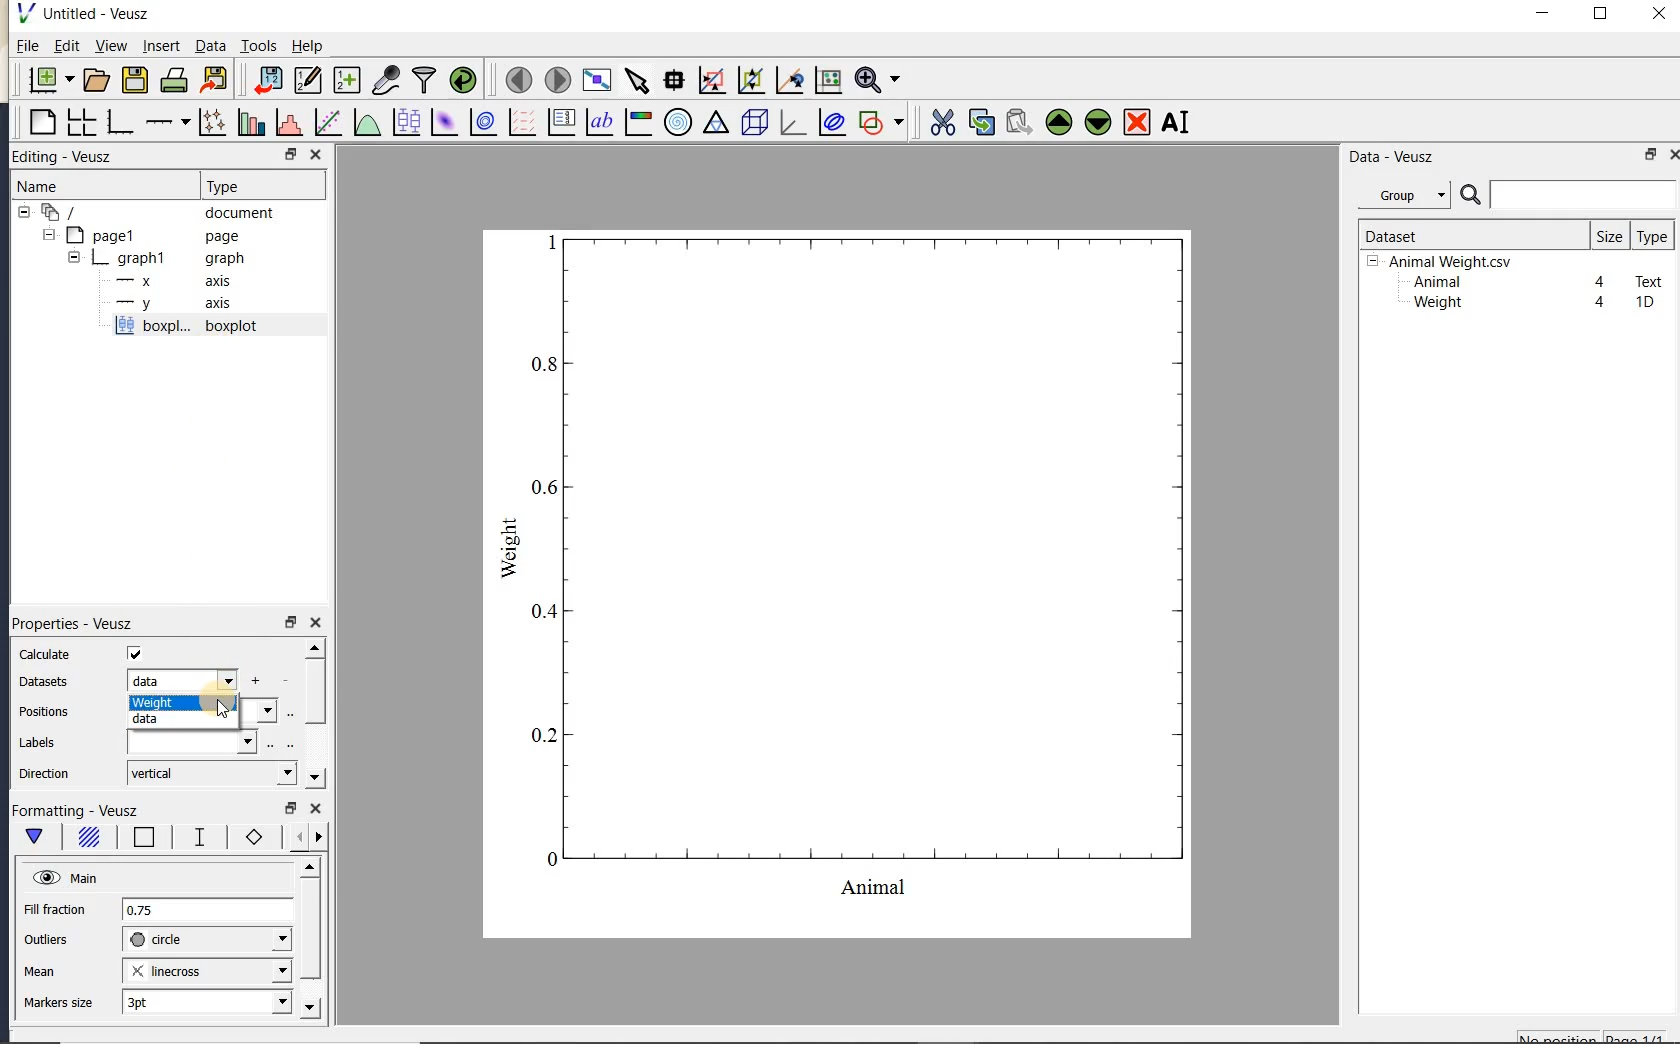  I want to click on image color bar, so click(638, 122).